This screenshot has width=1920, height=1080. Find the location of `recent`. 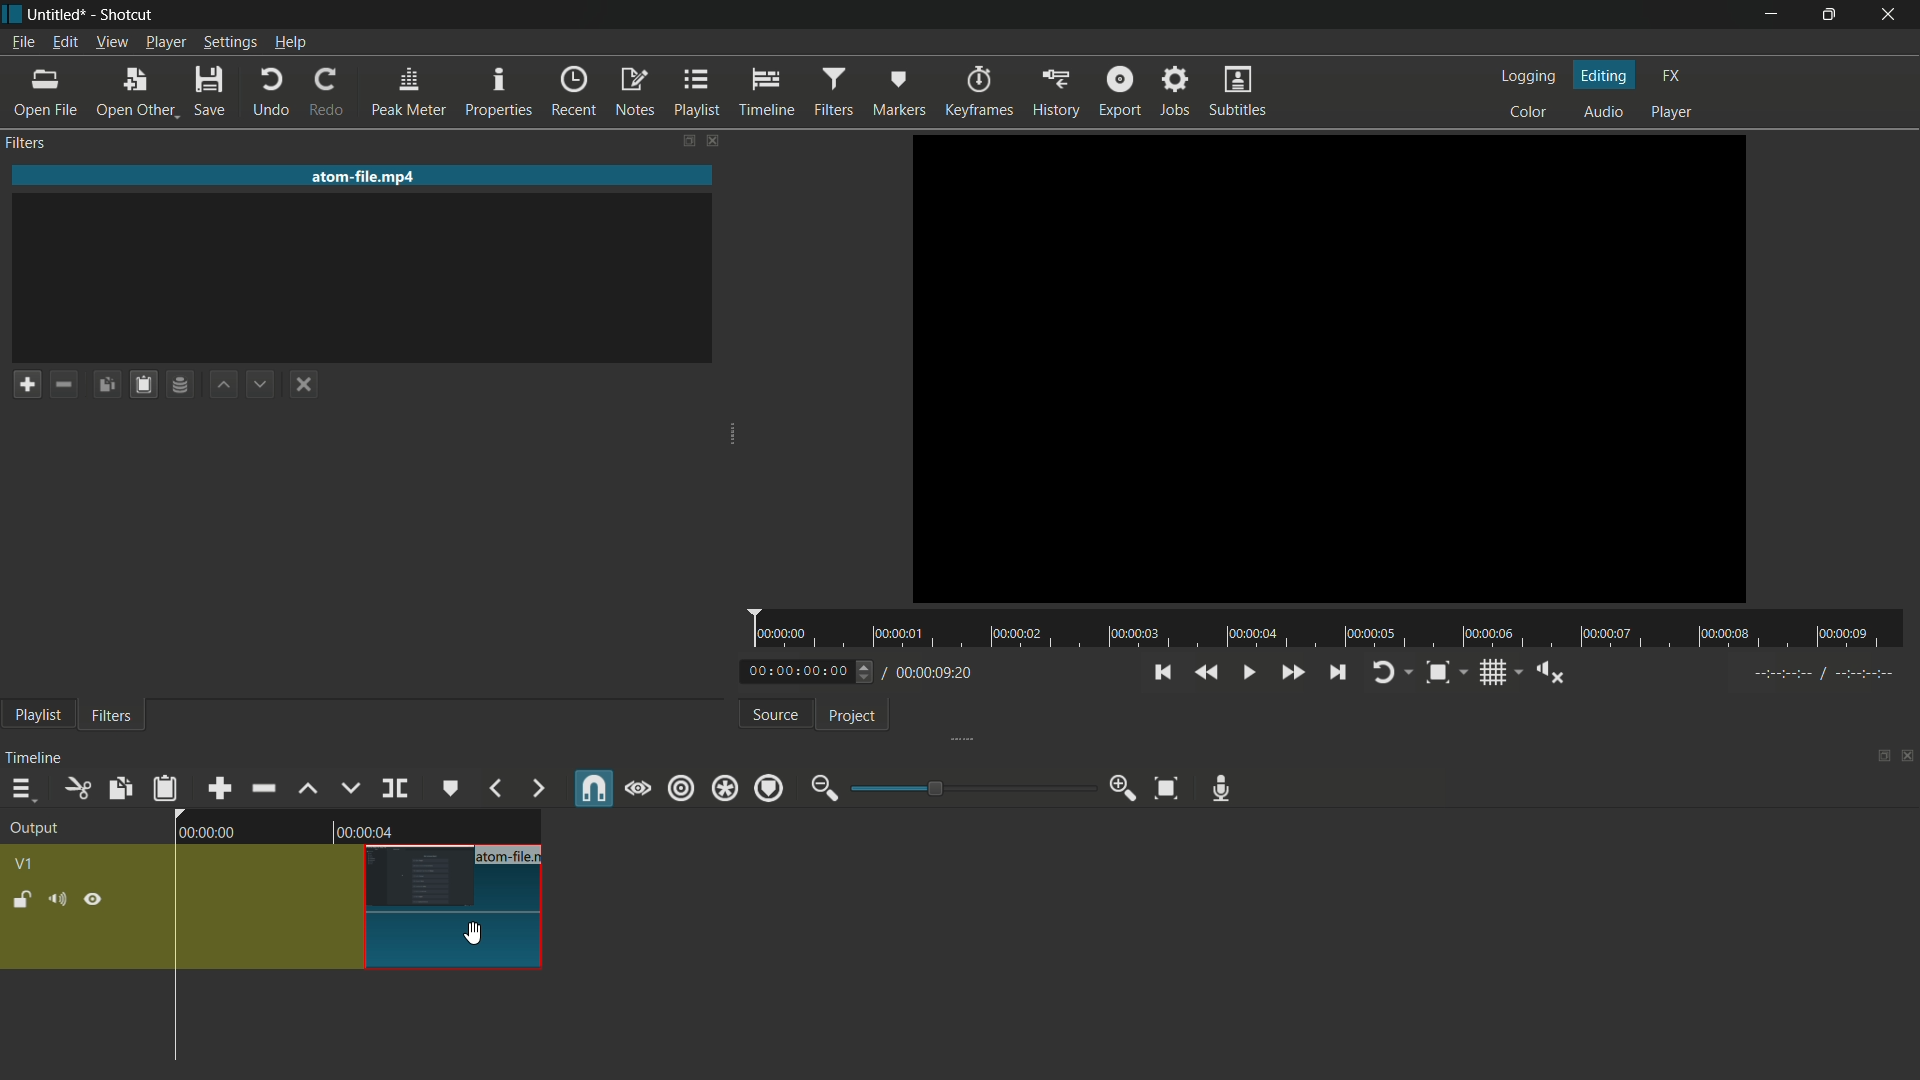

recent is located at coordinates (569, 91).